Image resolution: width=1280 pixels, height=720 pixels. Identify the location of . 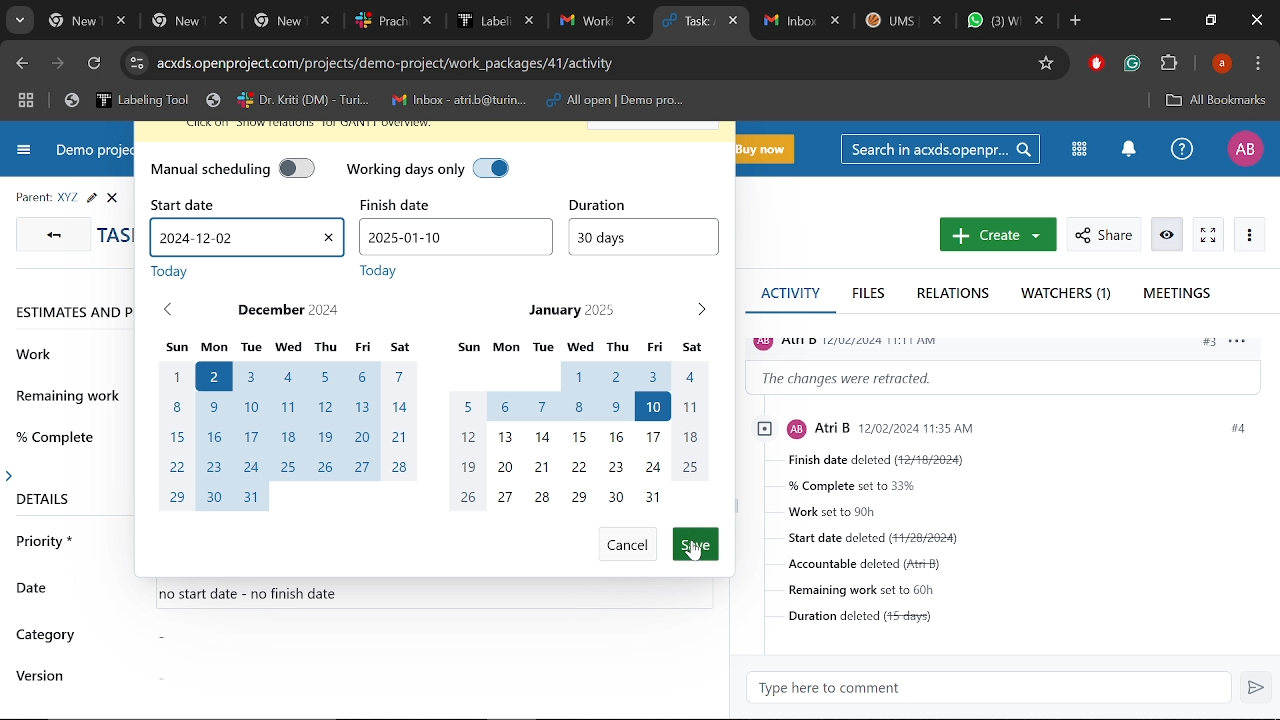
(27, 151).